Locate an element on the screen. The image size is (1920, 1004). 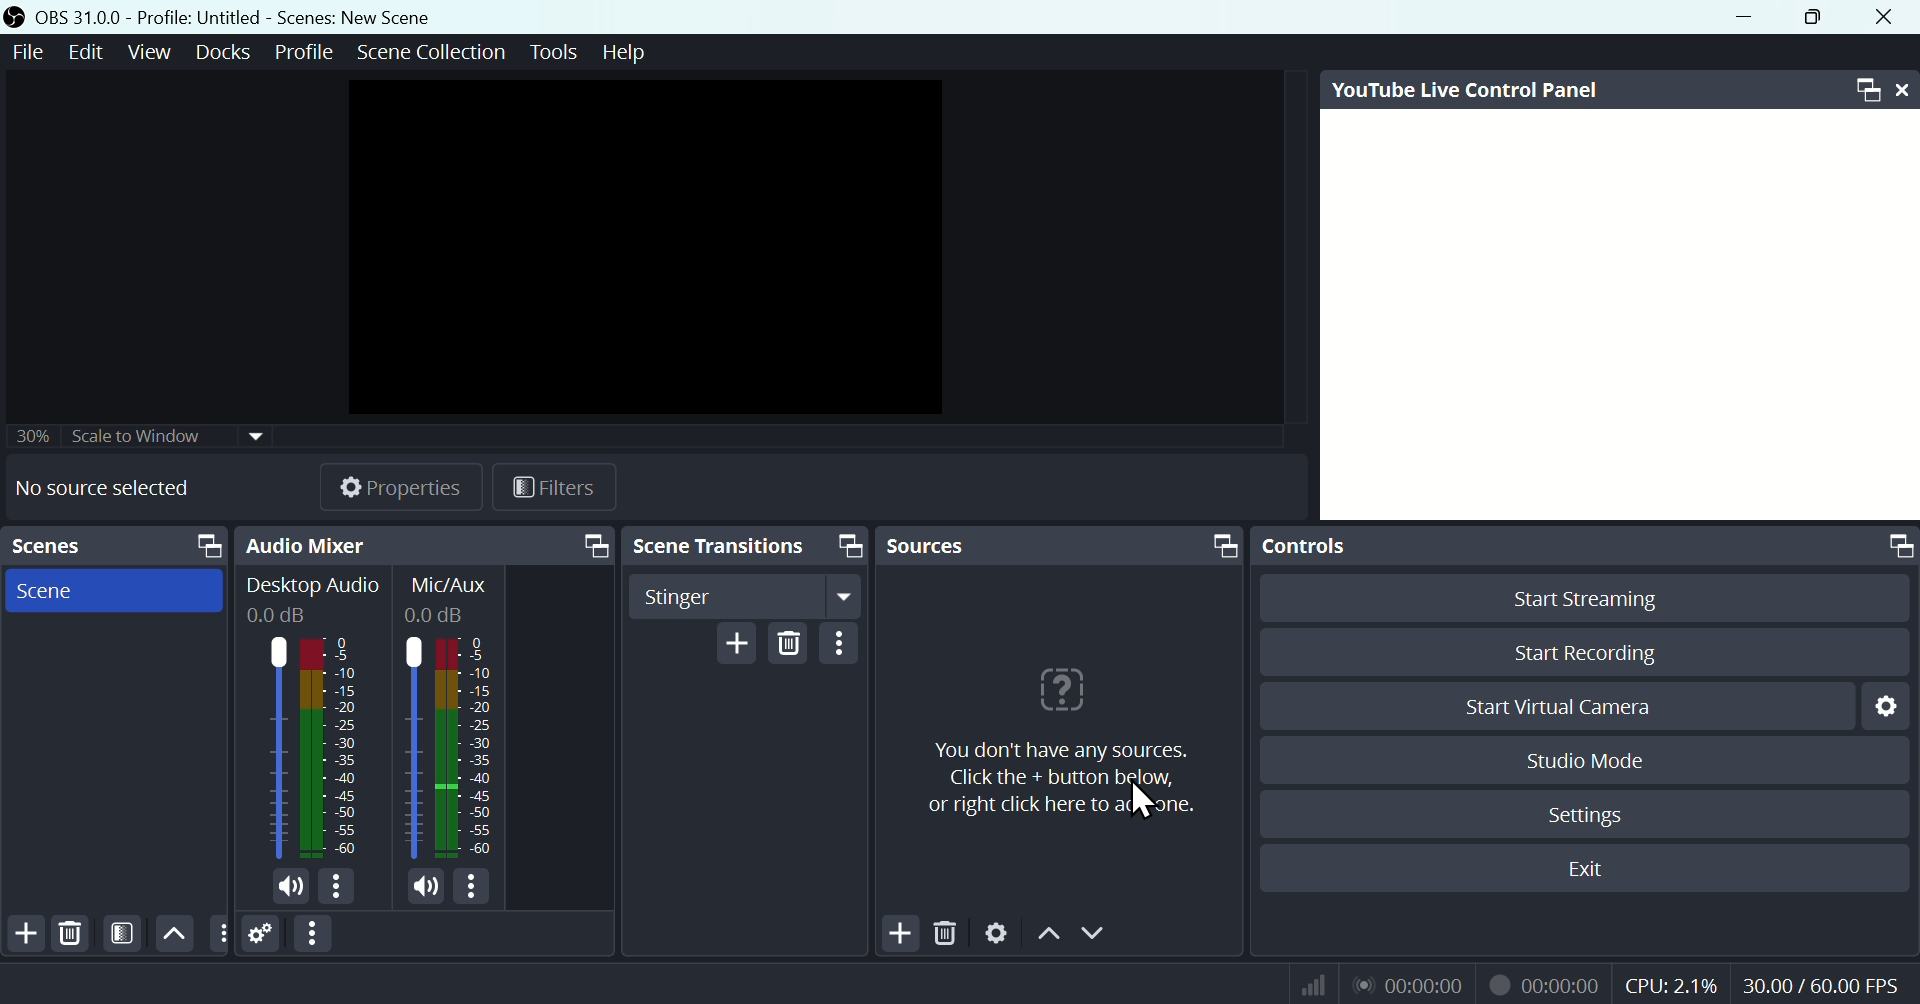
Audio mixer is located at coordinates (313, 720).